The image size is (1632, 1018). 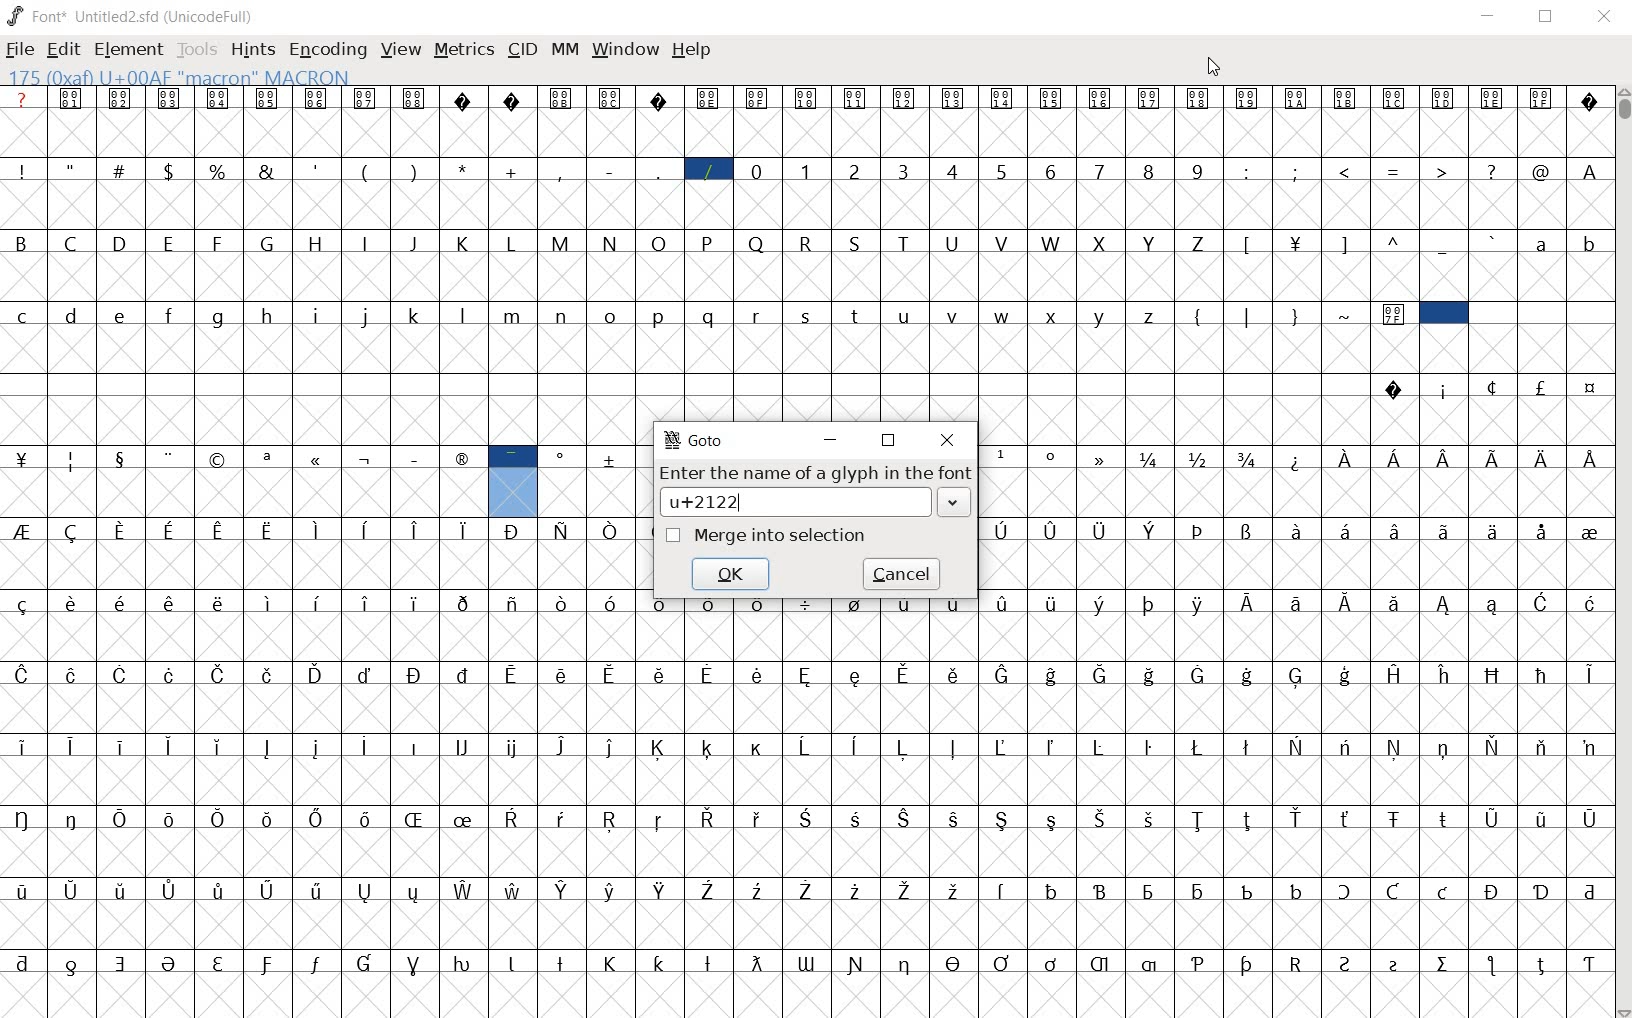 What do you see at coordinates (1560, 264) in the screenshot?
I see `alphabets` at bounding box center [1560, 264].